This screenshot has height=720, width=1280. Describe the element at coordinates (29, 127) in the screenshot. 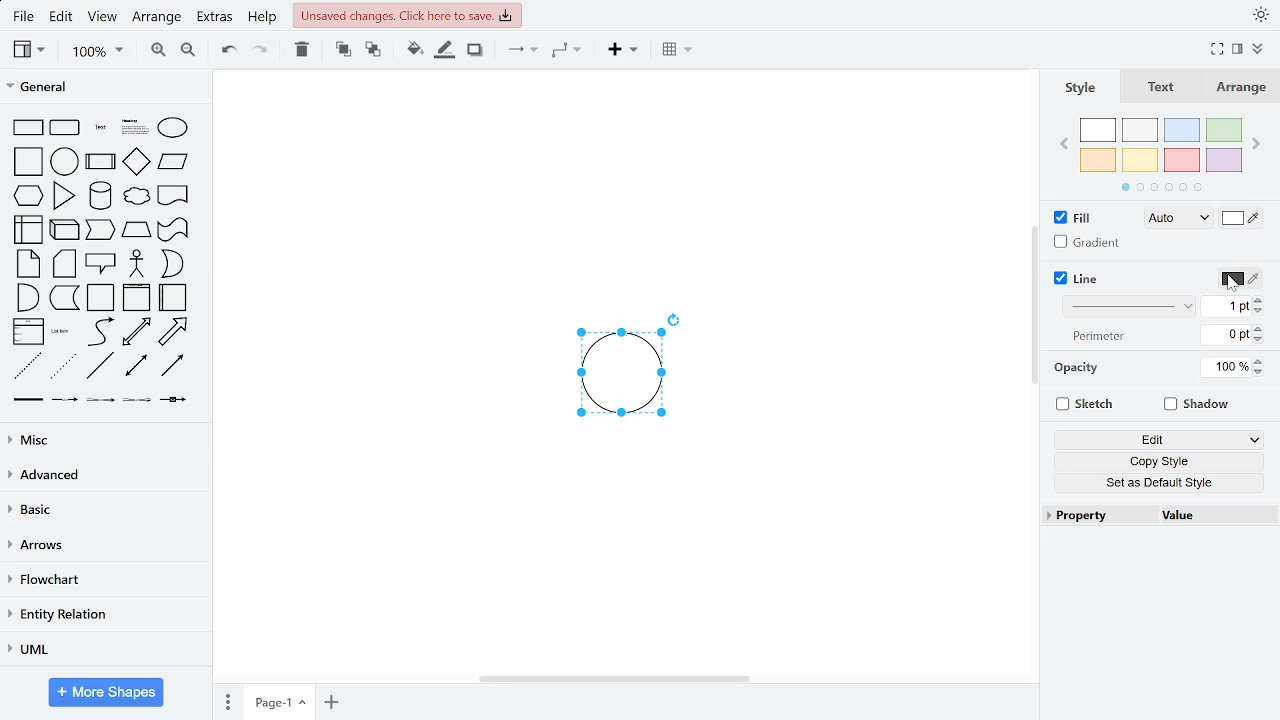

I see `rectangle` at that location.